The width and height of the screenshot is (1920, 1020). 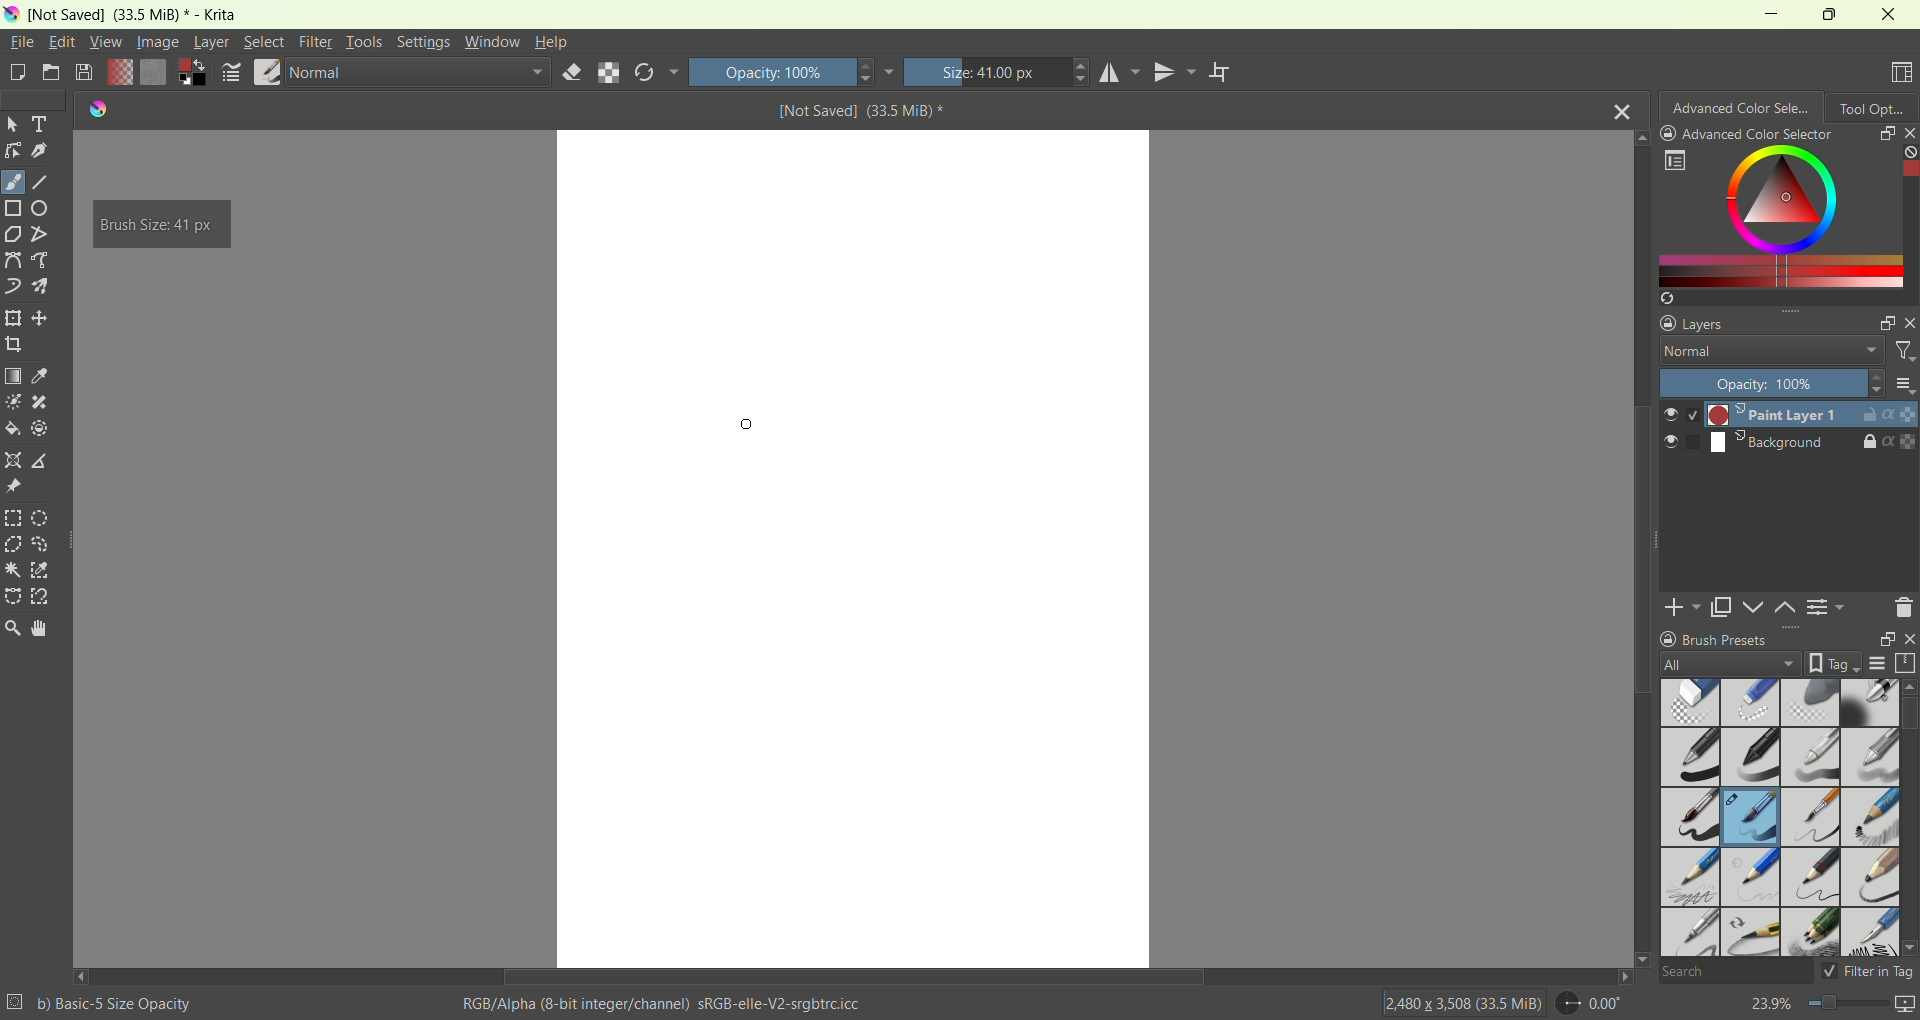 What do you see at coordinates (15, 458) in the screenshot?
I see `assistant tool` at bounding box center [15, 458].